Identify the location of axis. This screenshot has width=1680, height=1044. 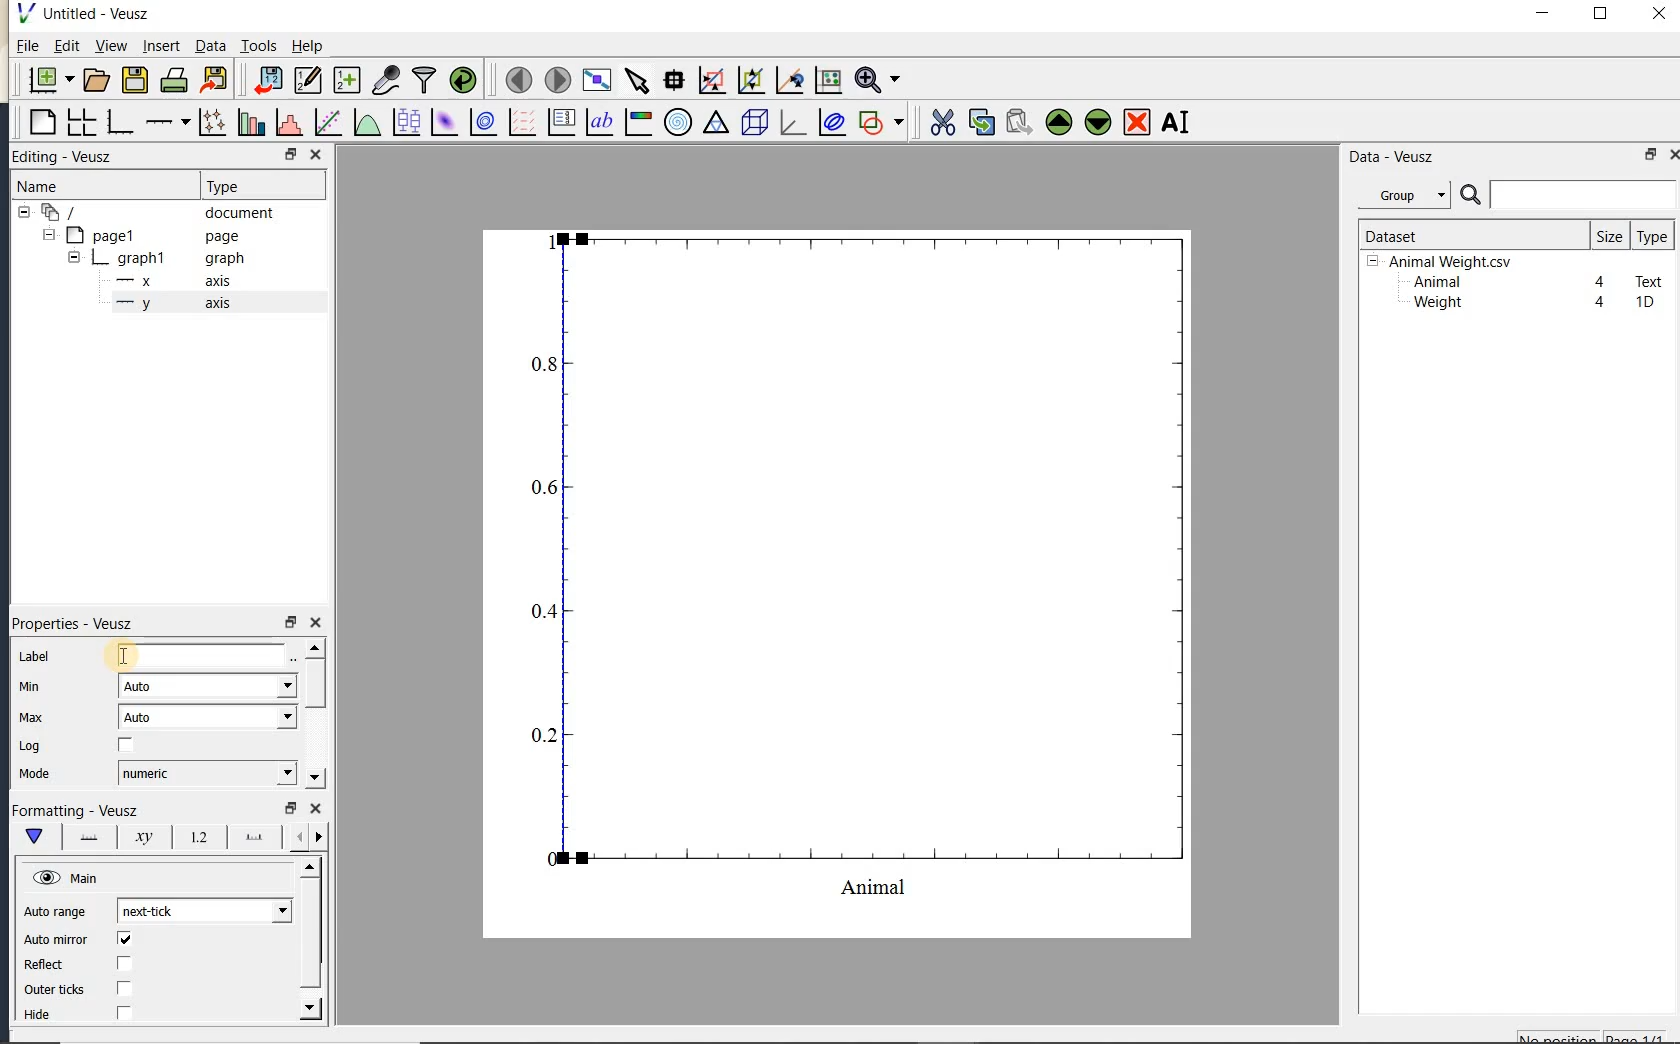
(169, 304).